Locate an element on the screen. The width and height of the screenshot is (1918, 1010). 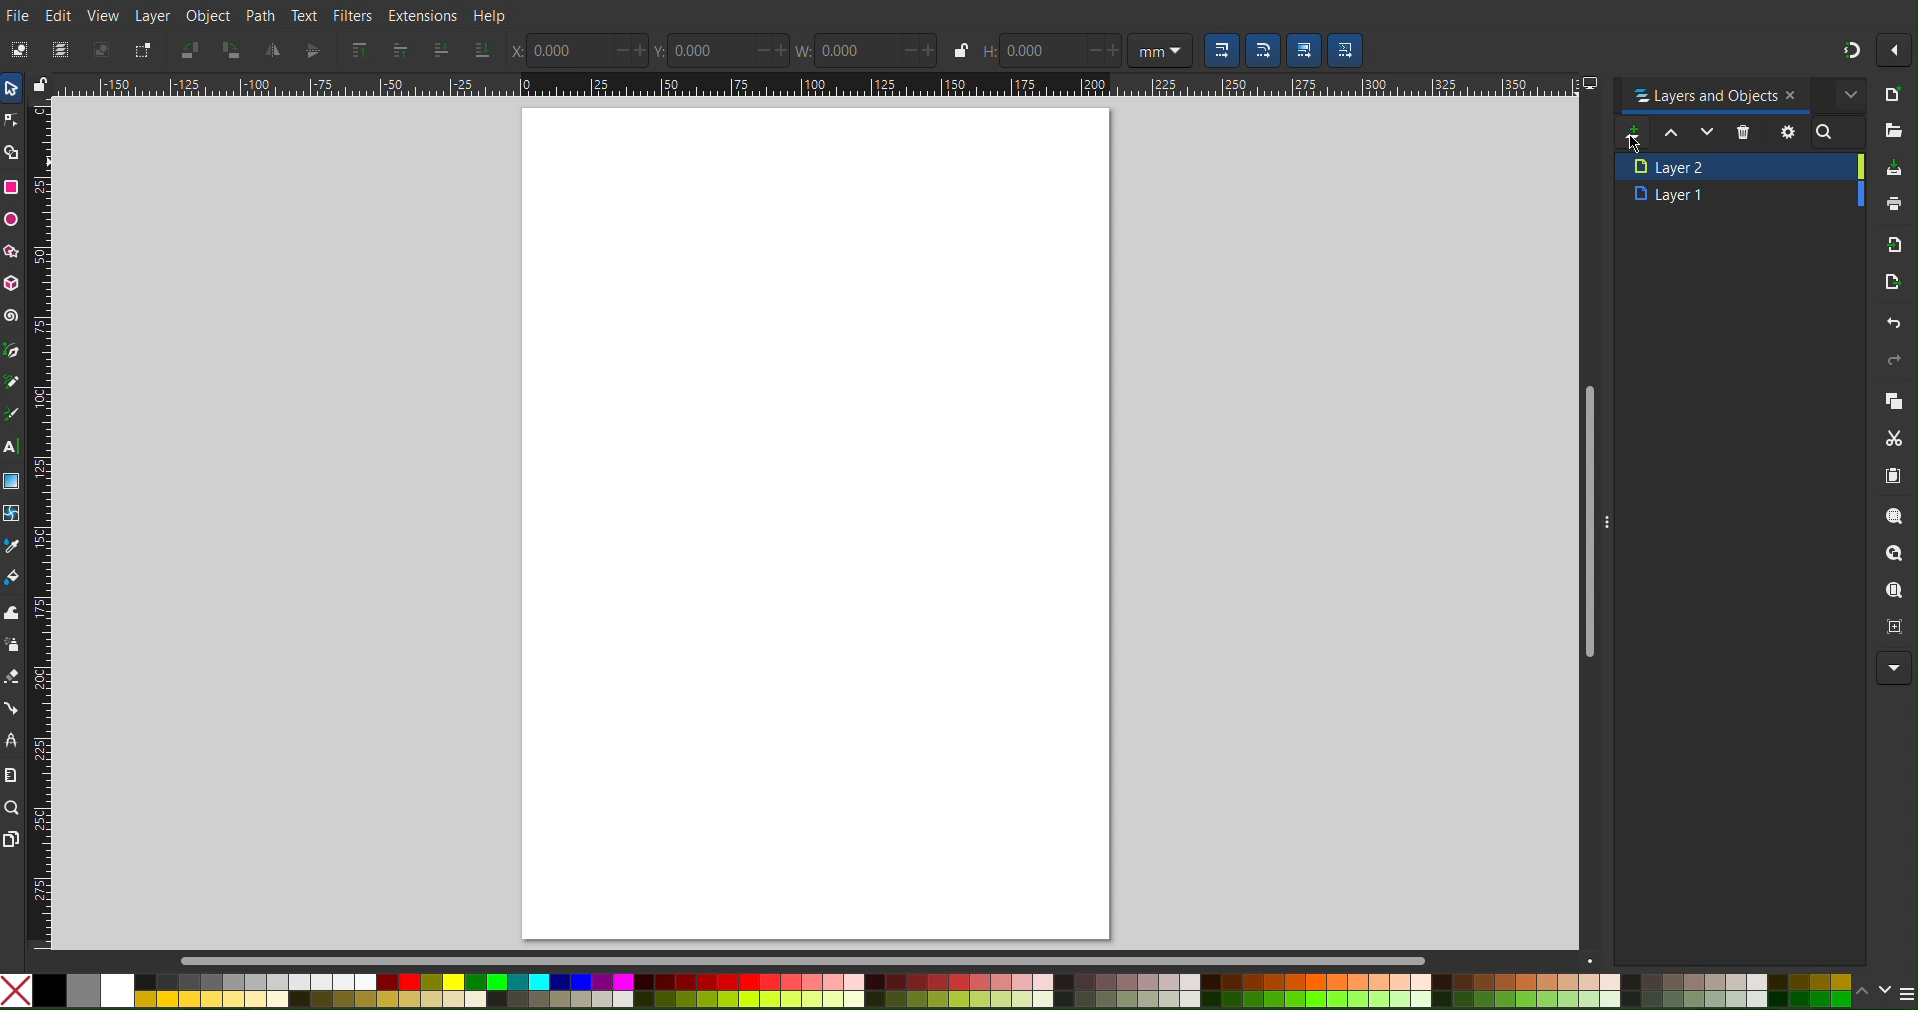
New is located at coordinates (1893, 98).